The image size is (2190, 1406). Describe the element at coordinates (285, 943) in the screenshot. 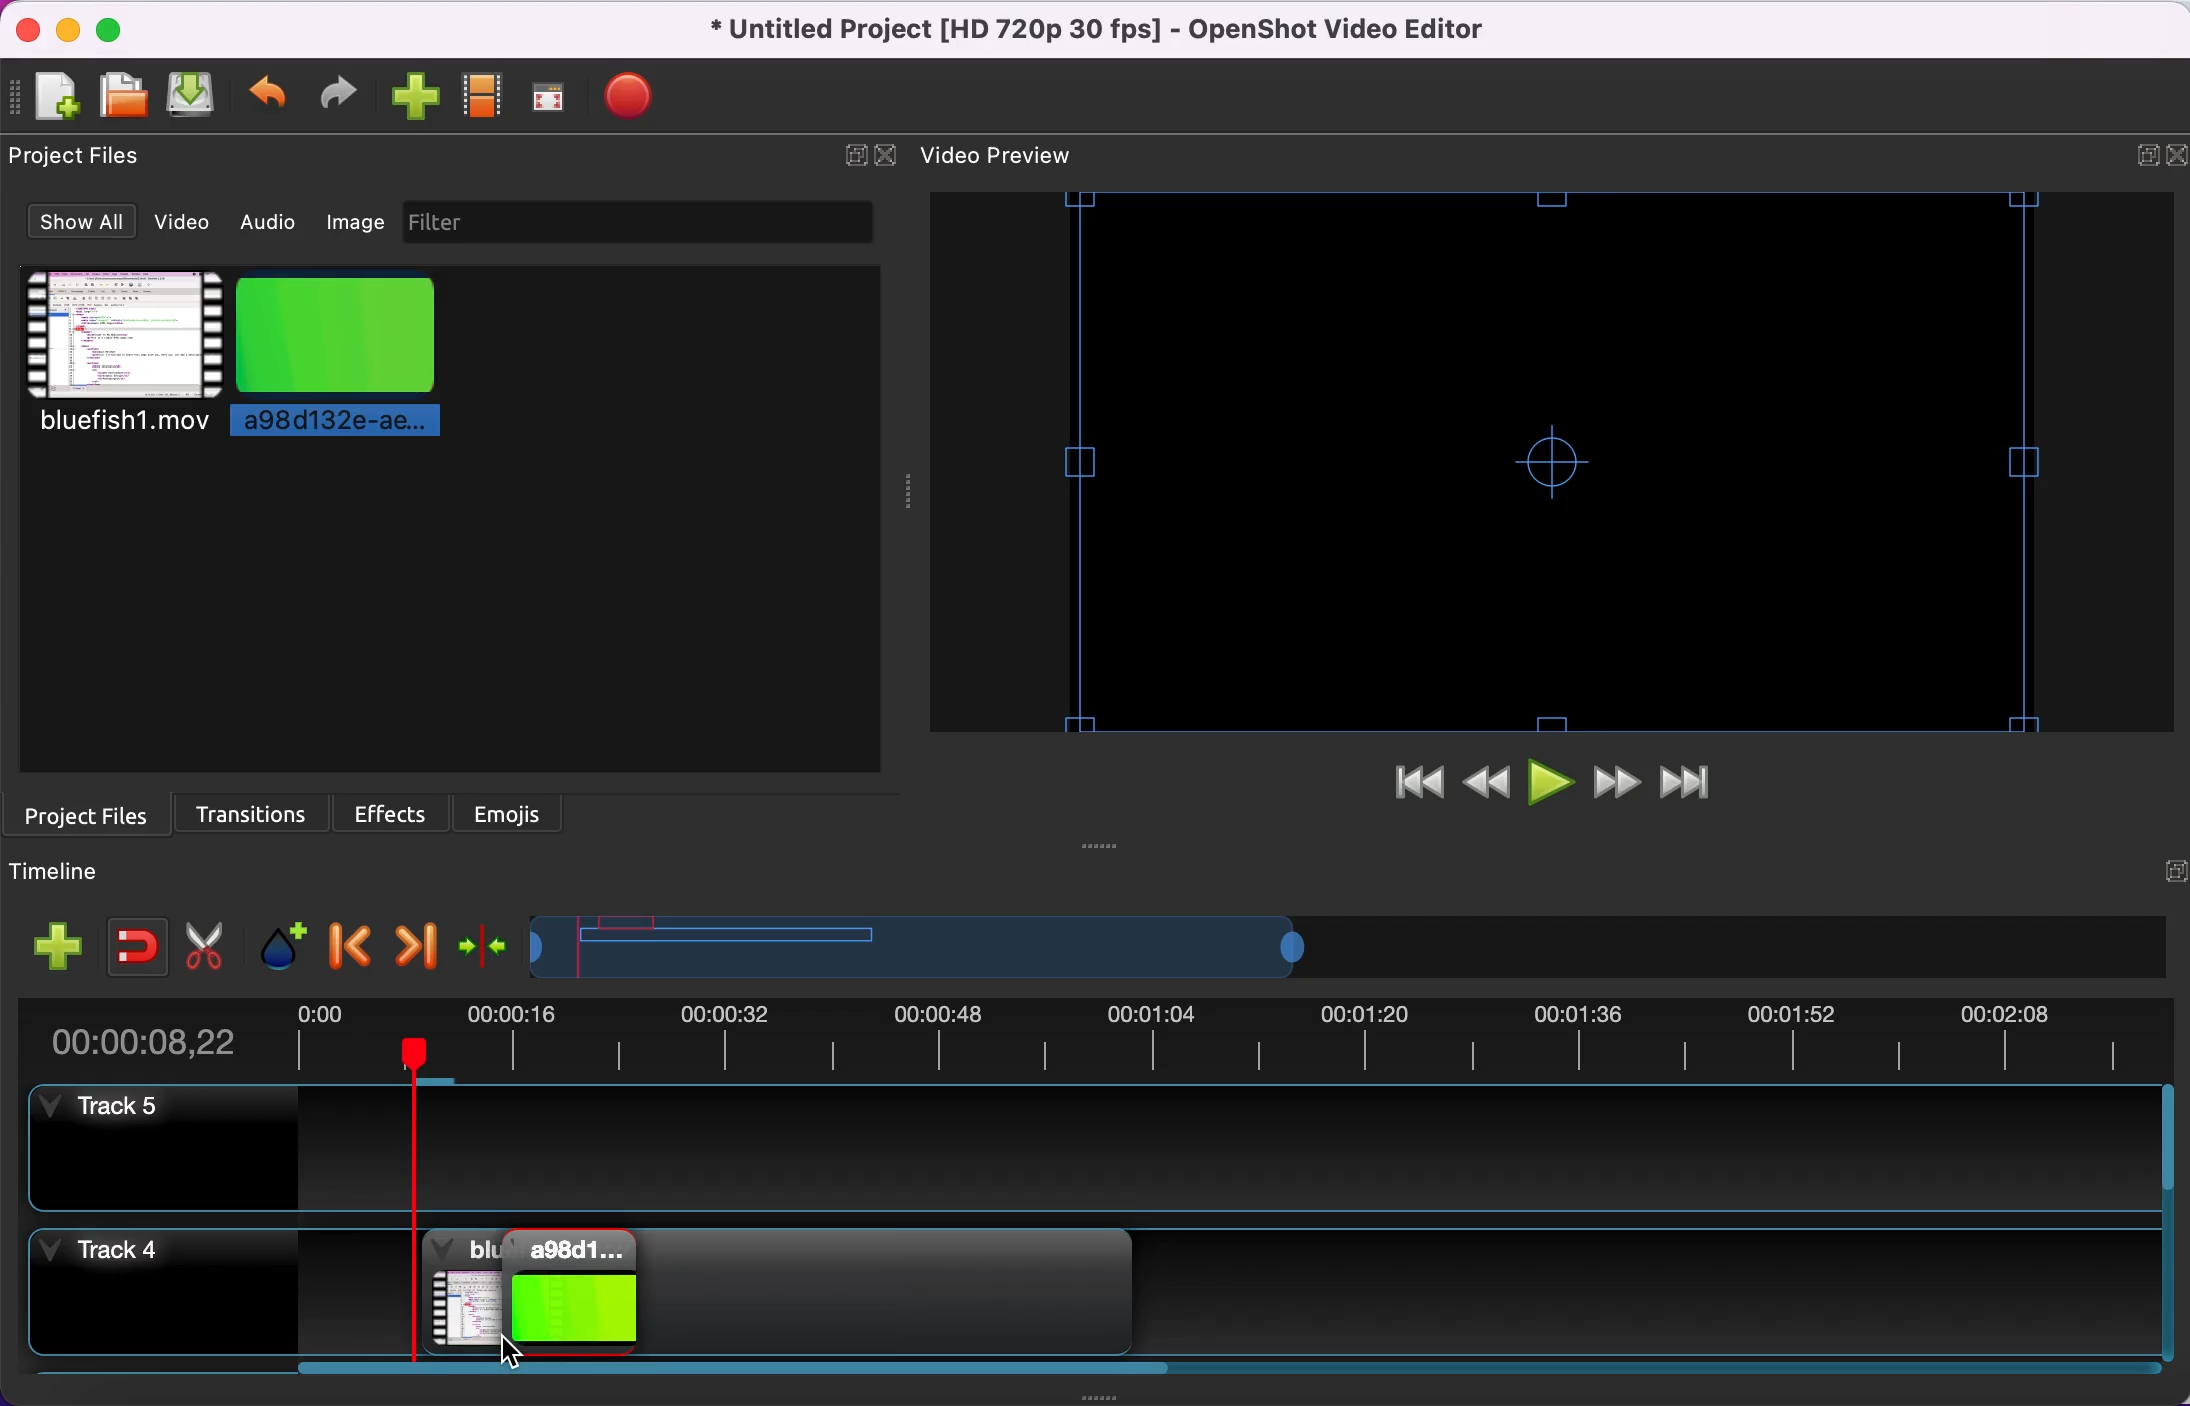

I see `add marker` at that location.